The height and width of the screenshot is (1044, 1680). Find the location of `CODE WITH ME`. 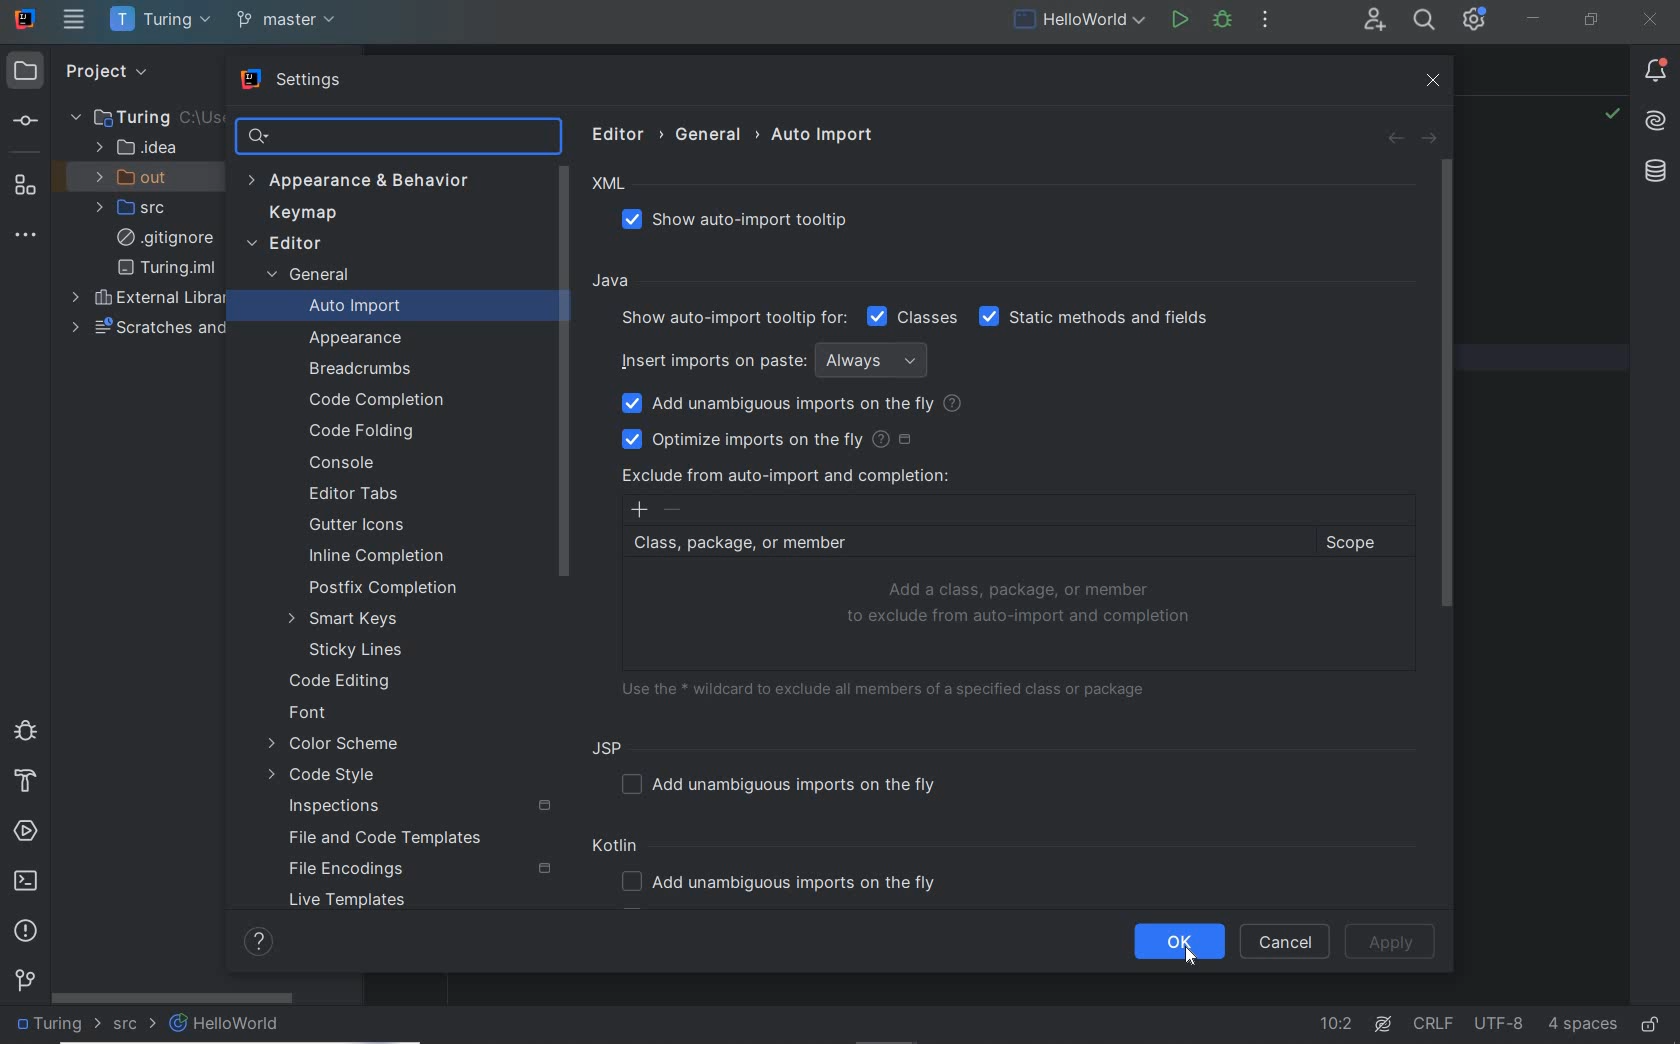

CODE WITH ME is located at coordinates (1373, 21).